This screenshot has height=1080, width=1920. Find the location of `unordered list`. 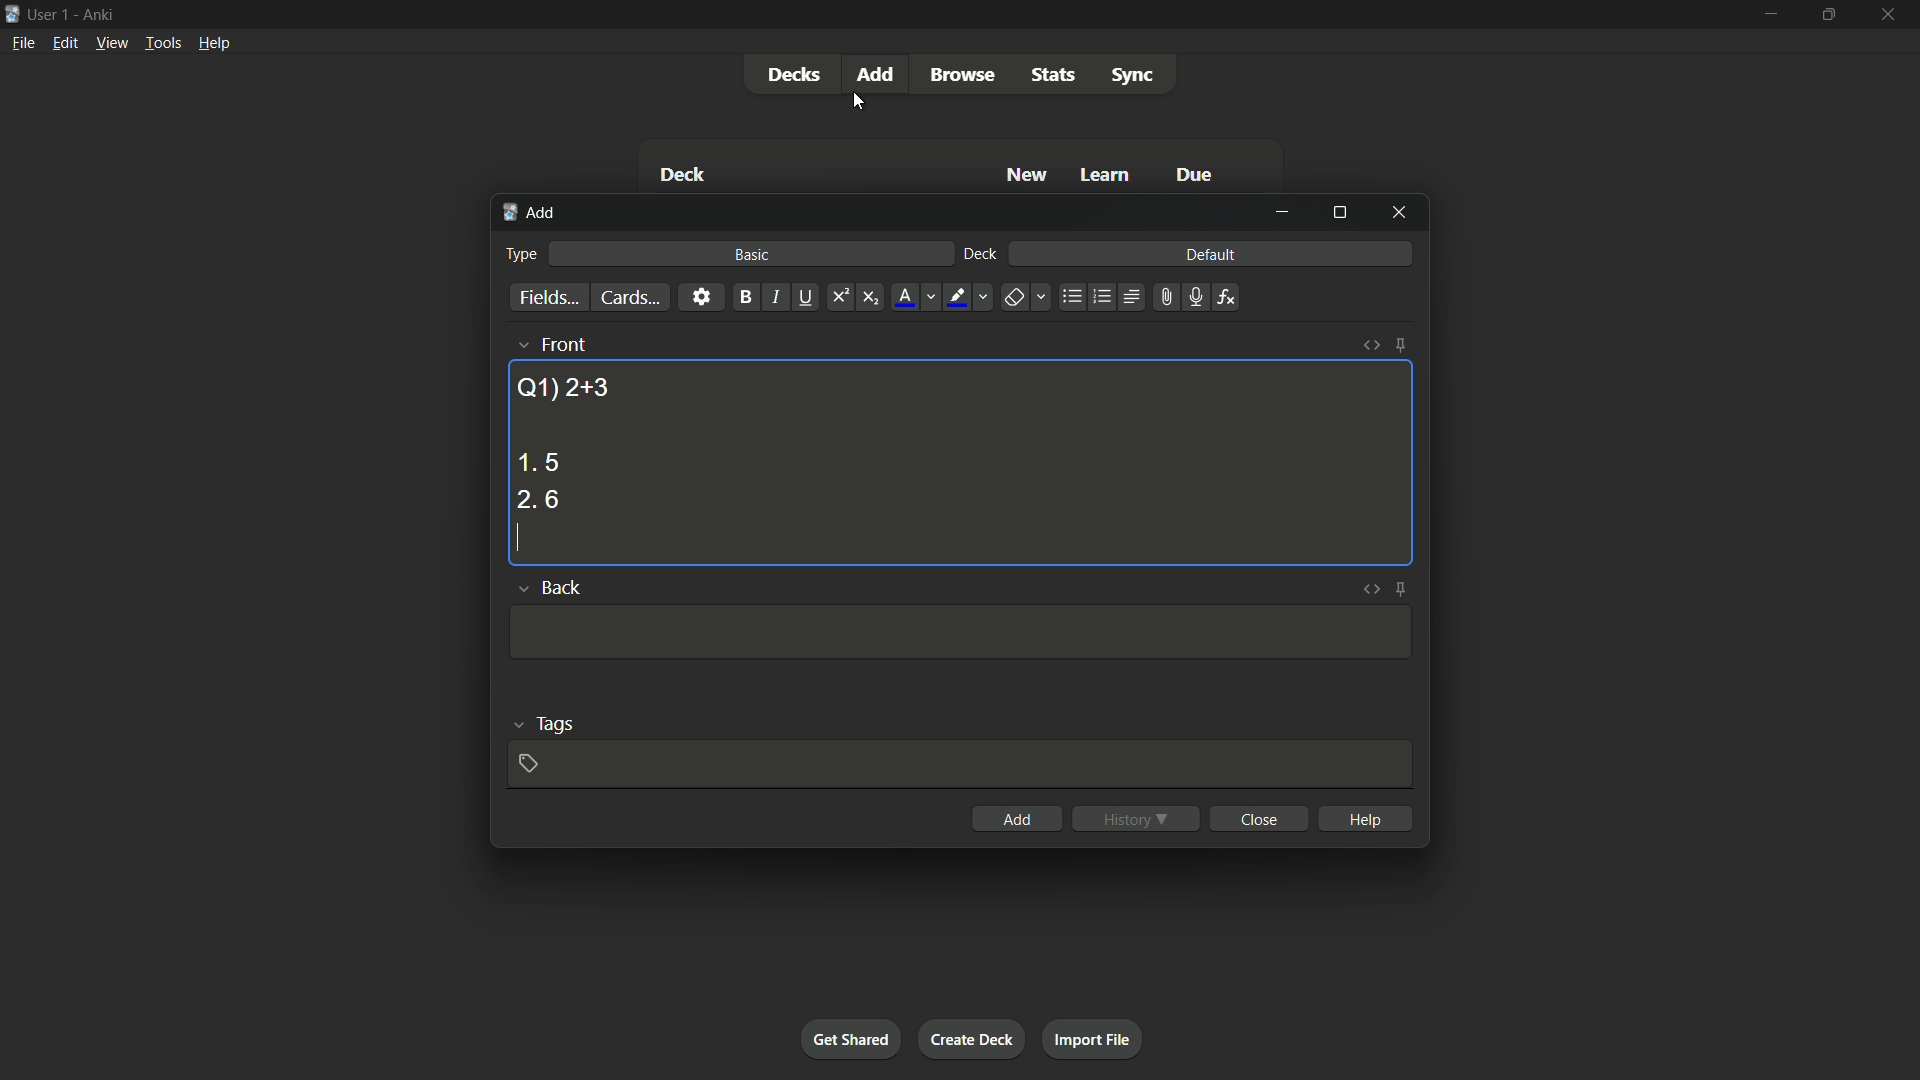

unordered list is located at coordinates (1071, 297).